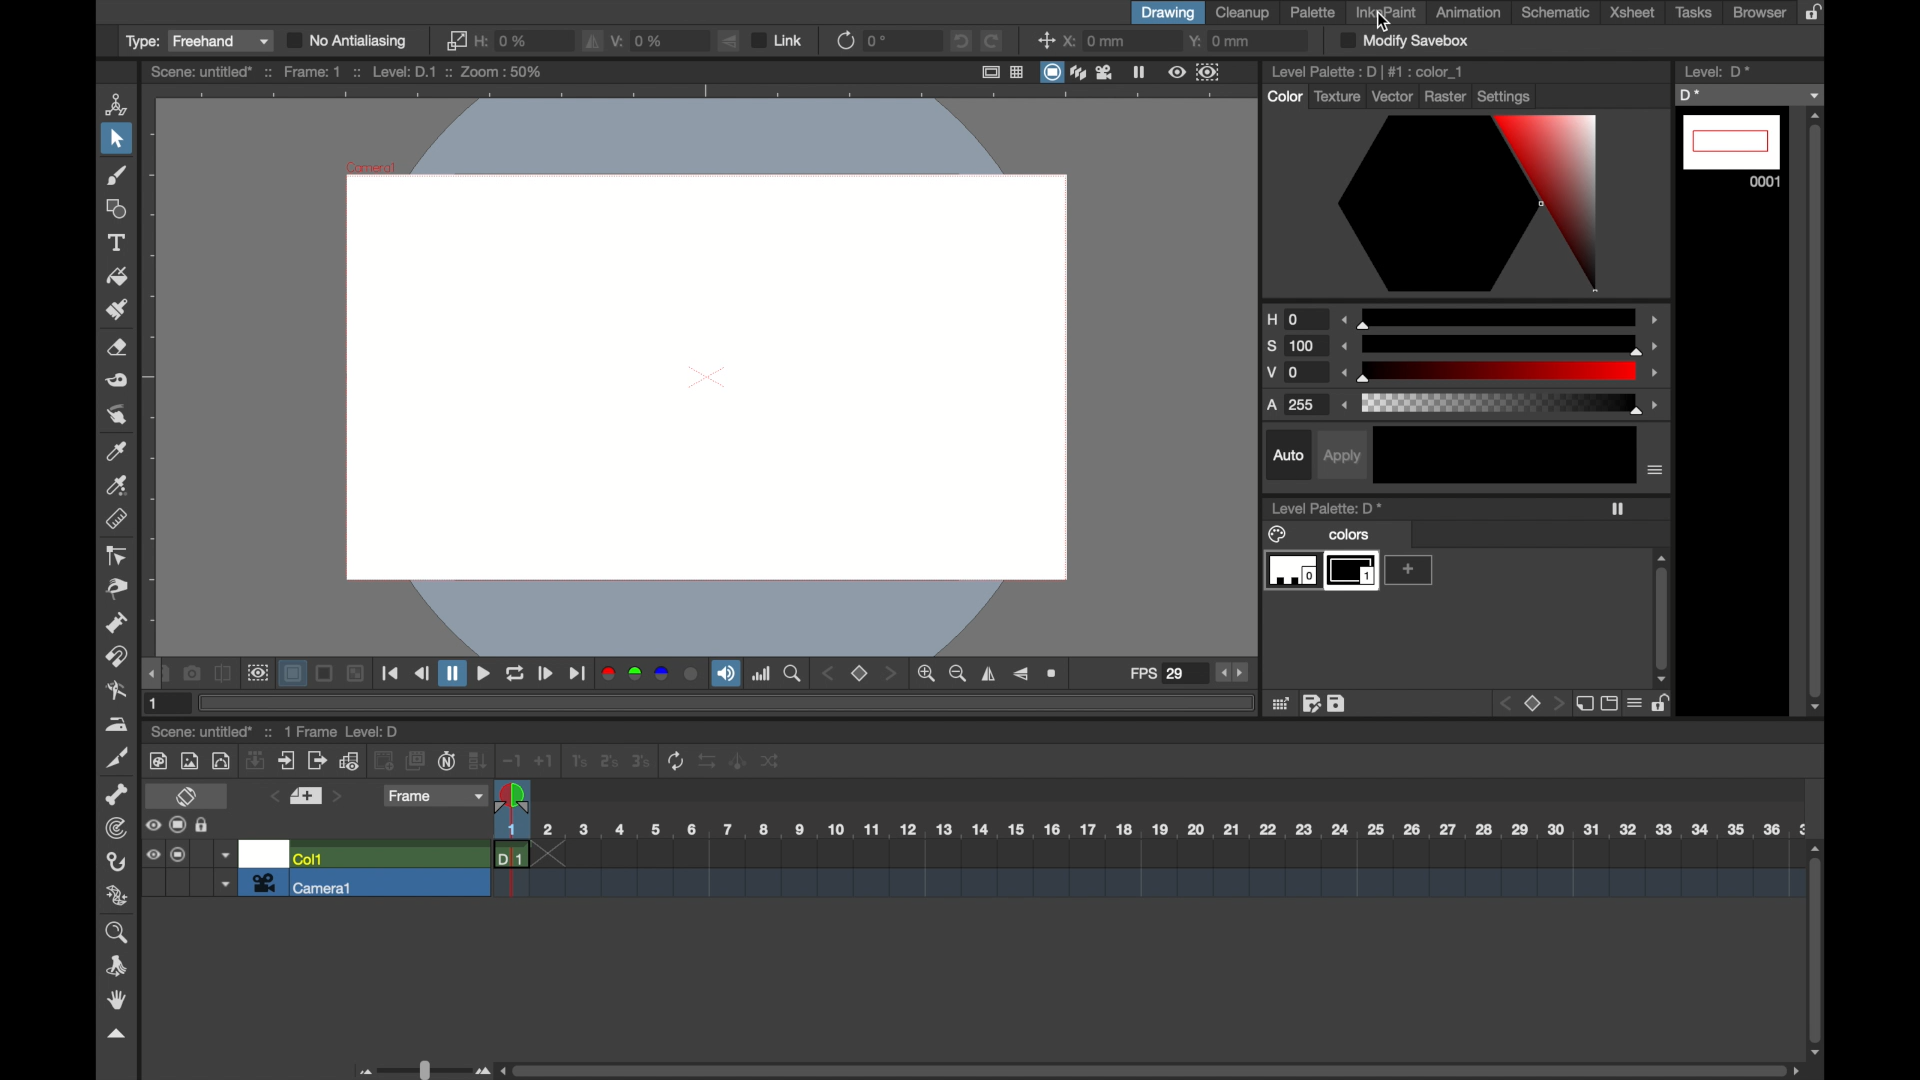 The height and width of the screenshot is (1080, 1920). I want to click on camera1, so click(304, 884).